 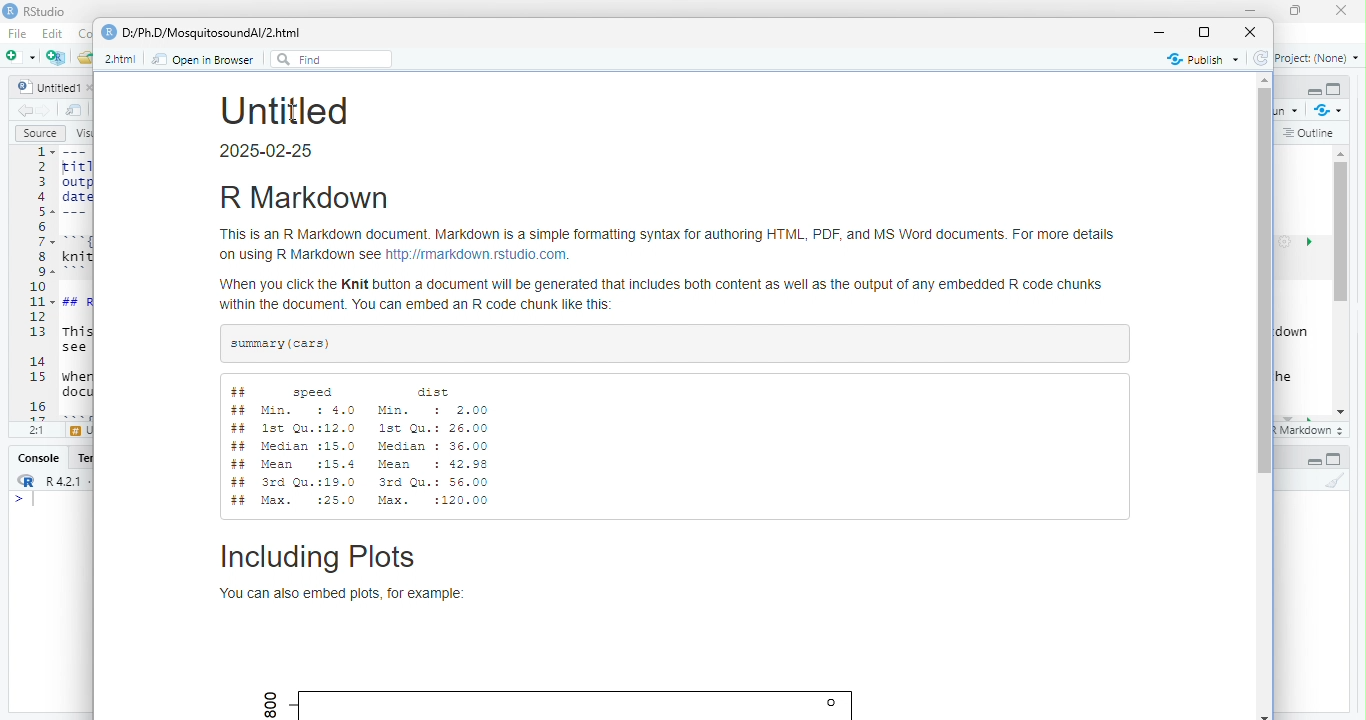 I want to click on R Markdown, so click(x=304, y=198).